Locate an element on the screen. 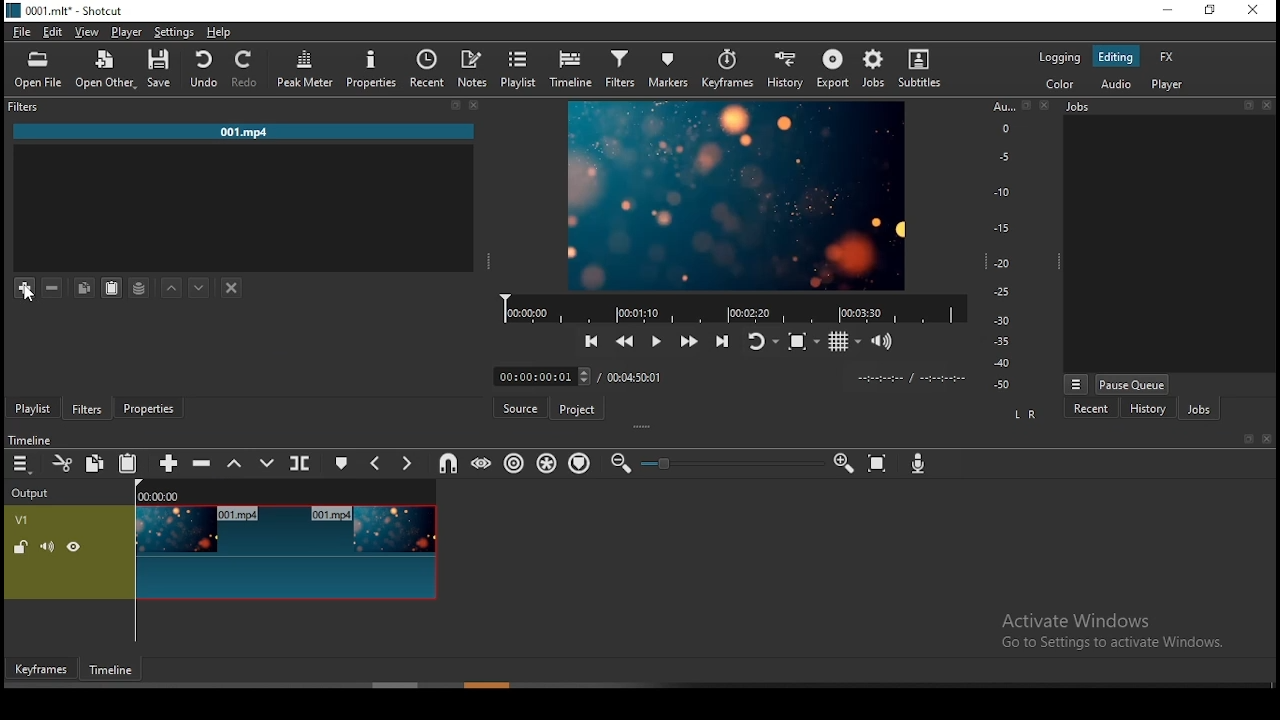 This screenshot has width=1280, height=720. play is located at coordinates (660, 340).